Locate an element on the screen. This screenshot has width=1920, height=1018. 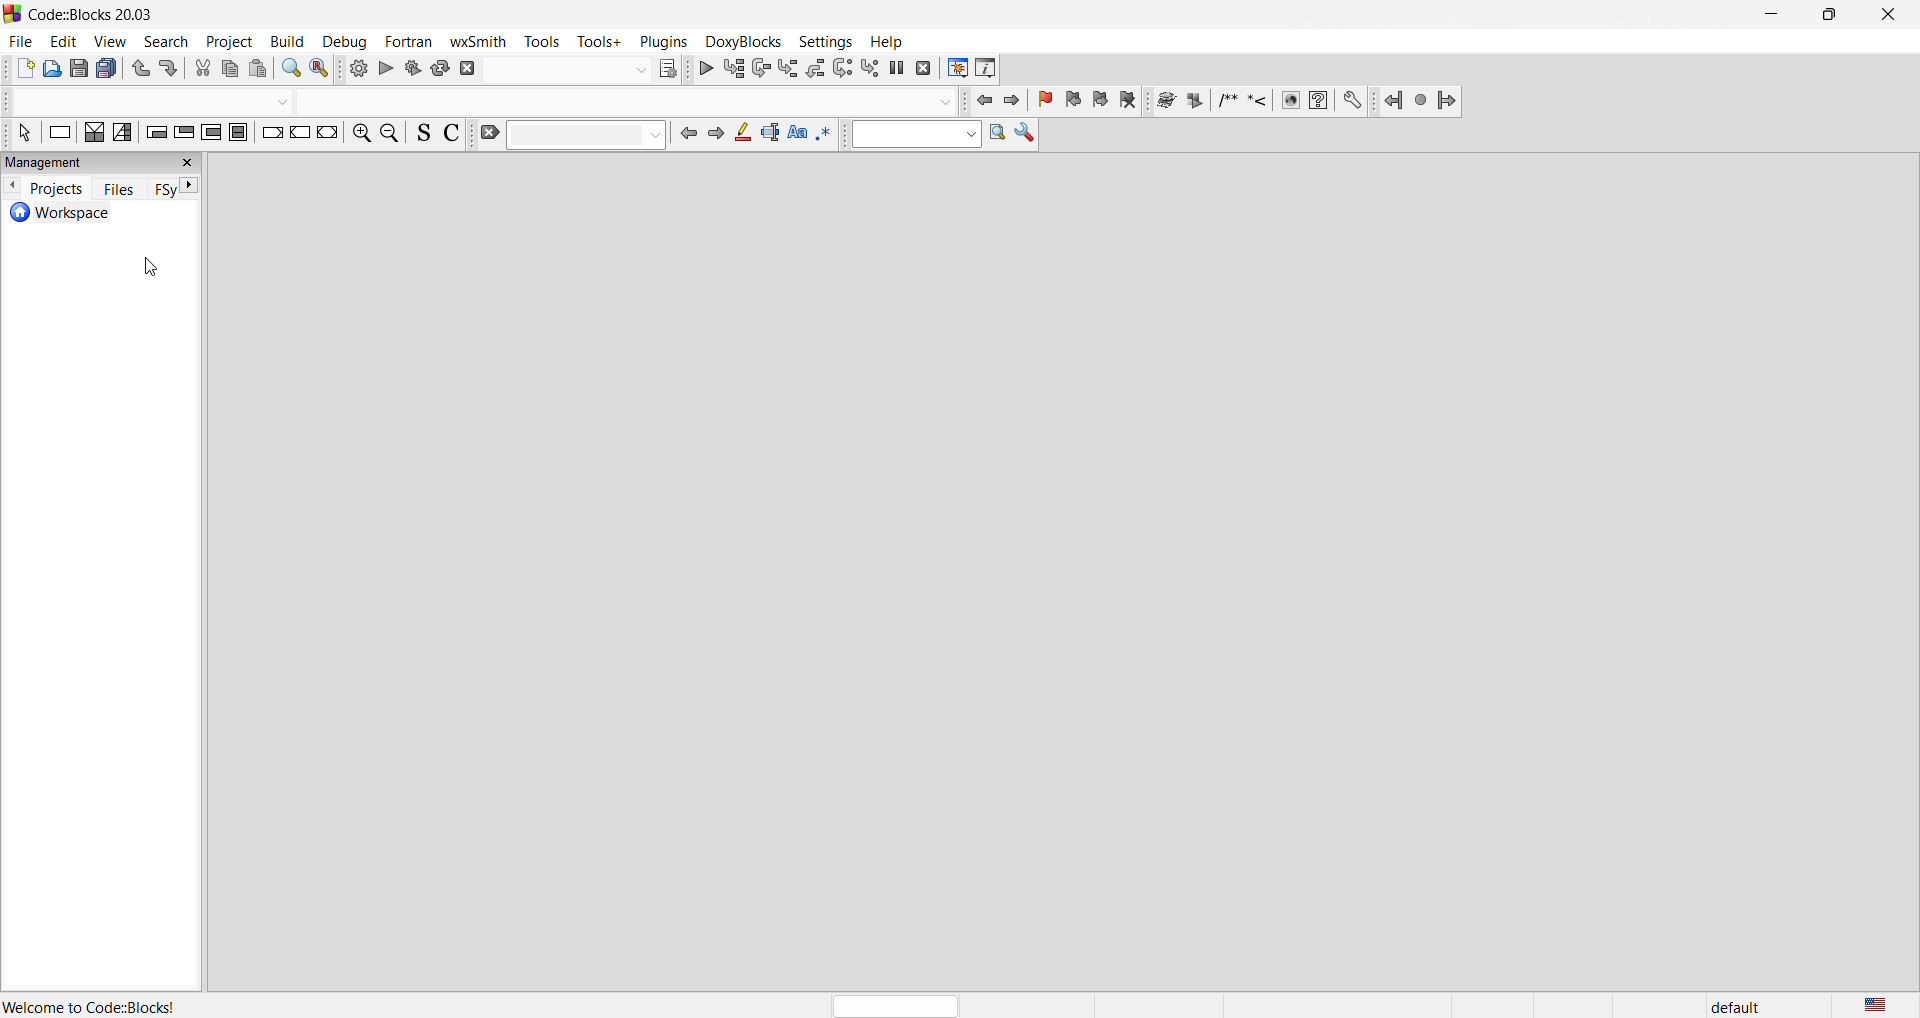
toggle source is located at coordinates (425, 137).